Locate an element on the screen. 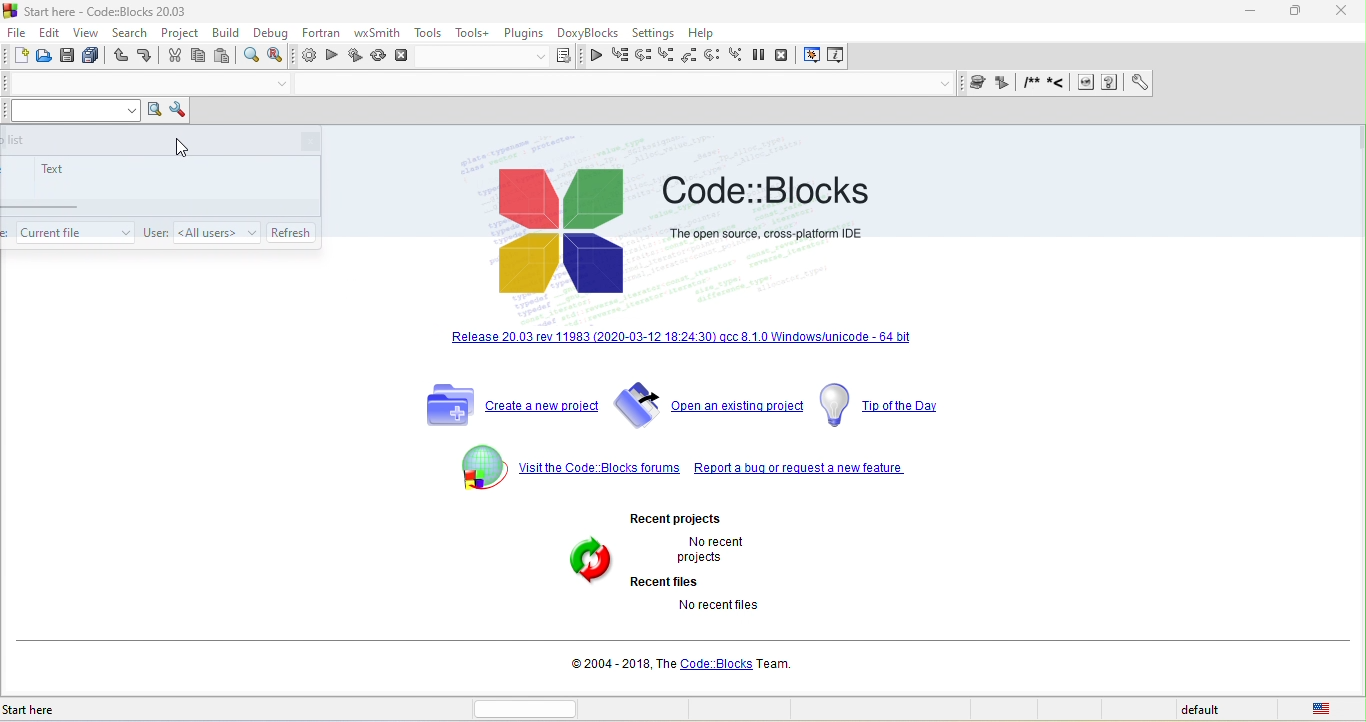  cursor is located at coordinates (294, 229).